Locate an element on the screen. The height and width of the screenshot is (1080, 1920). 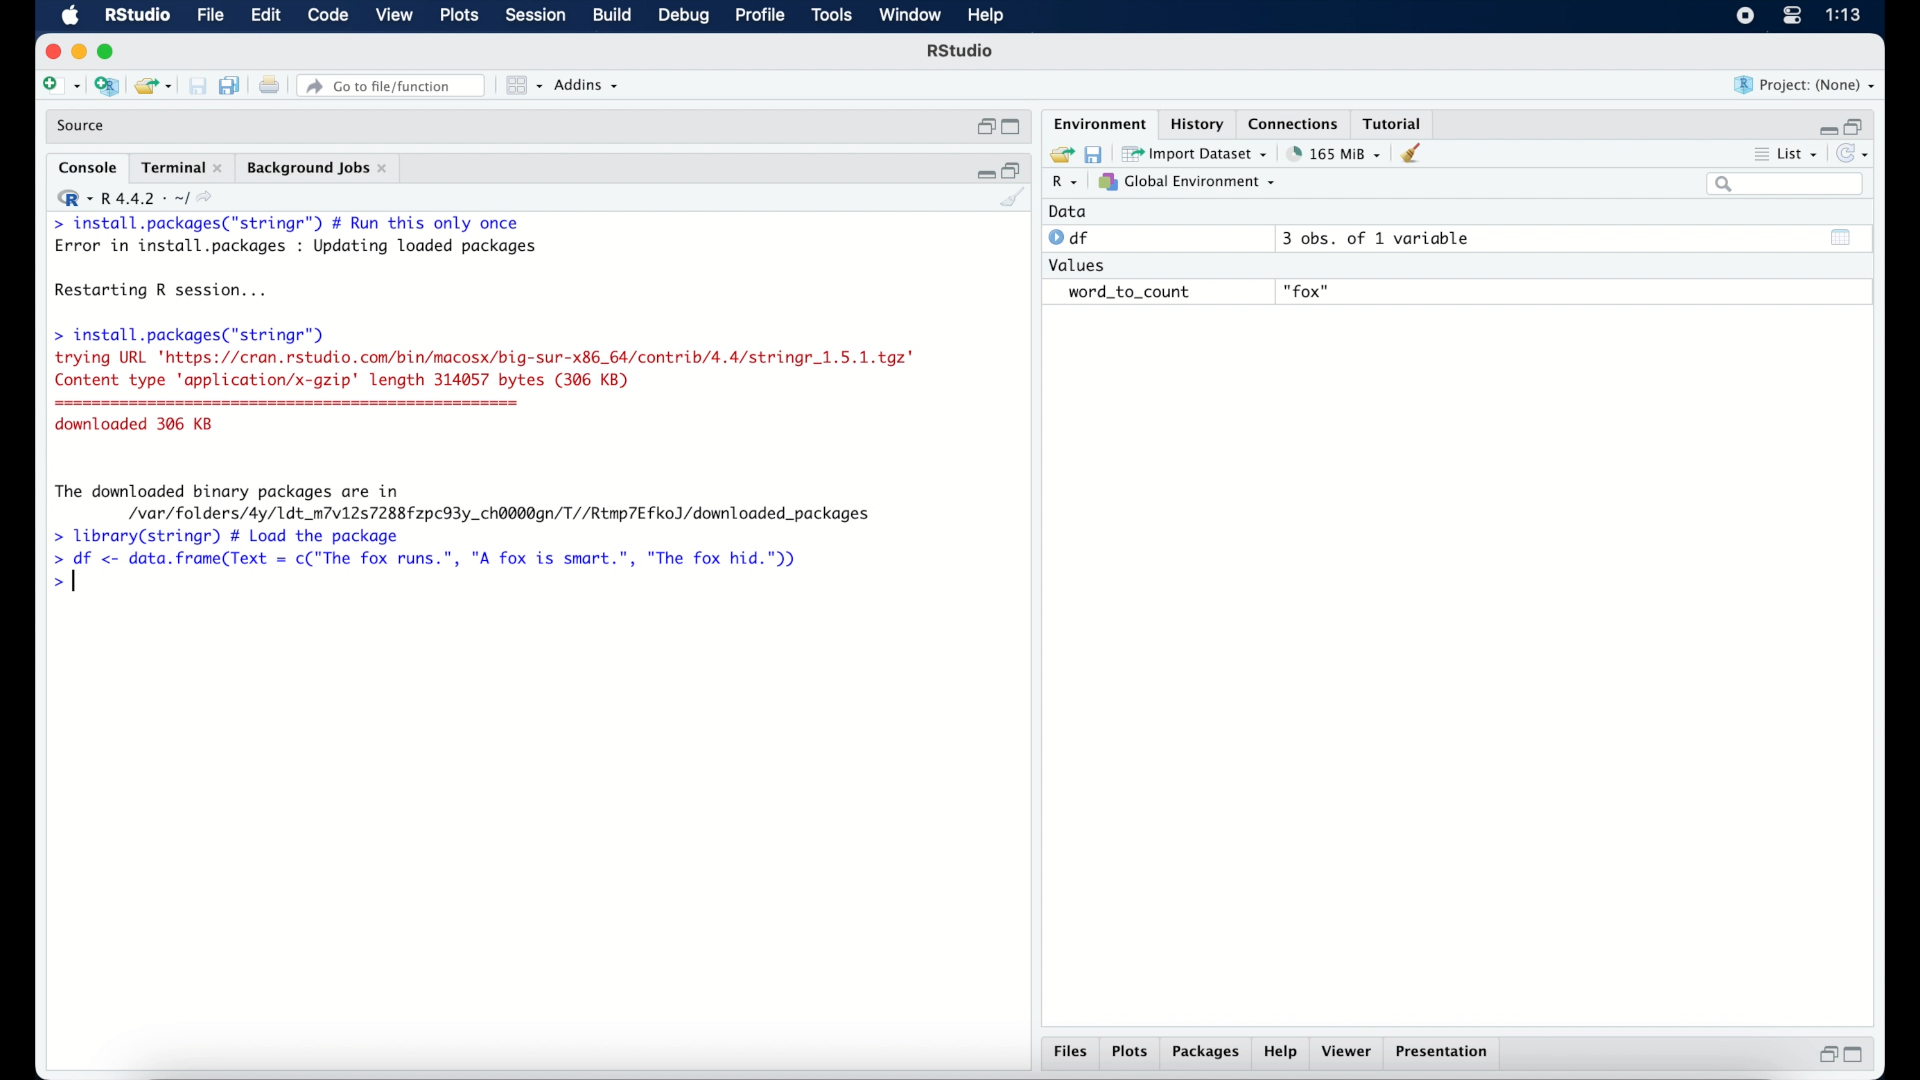
R studio is located at coordinates (960, 51).